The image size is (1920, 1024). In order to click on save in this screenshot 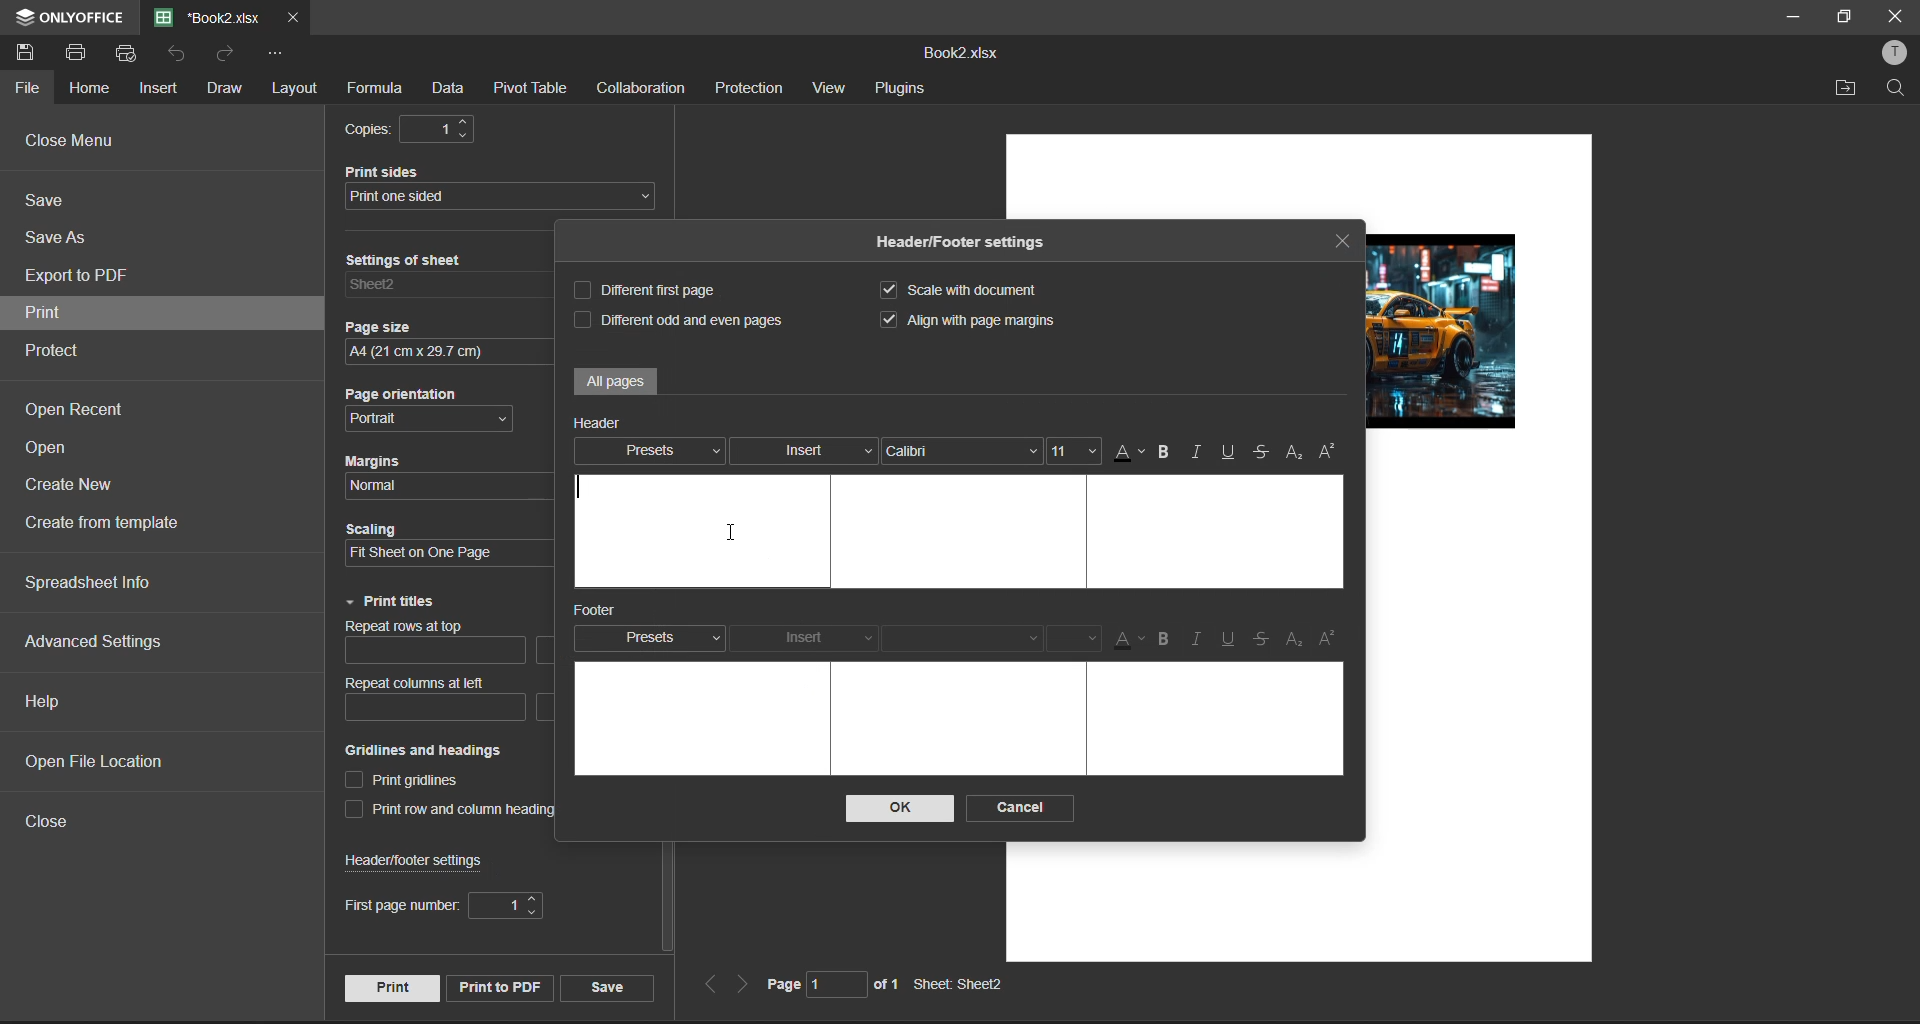, I will do `click(31, 51)`.